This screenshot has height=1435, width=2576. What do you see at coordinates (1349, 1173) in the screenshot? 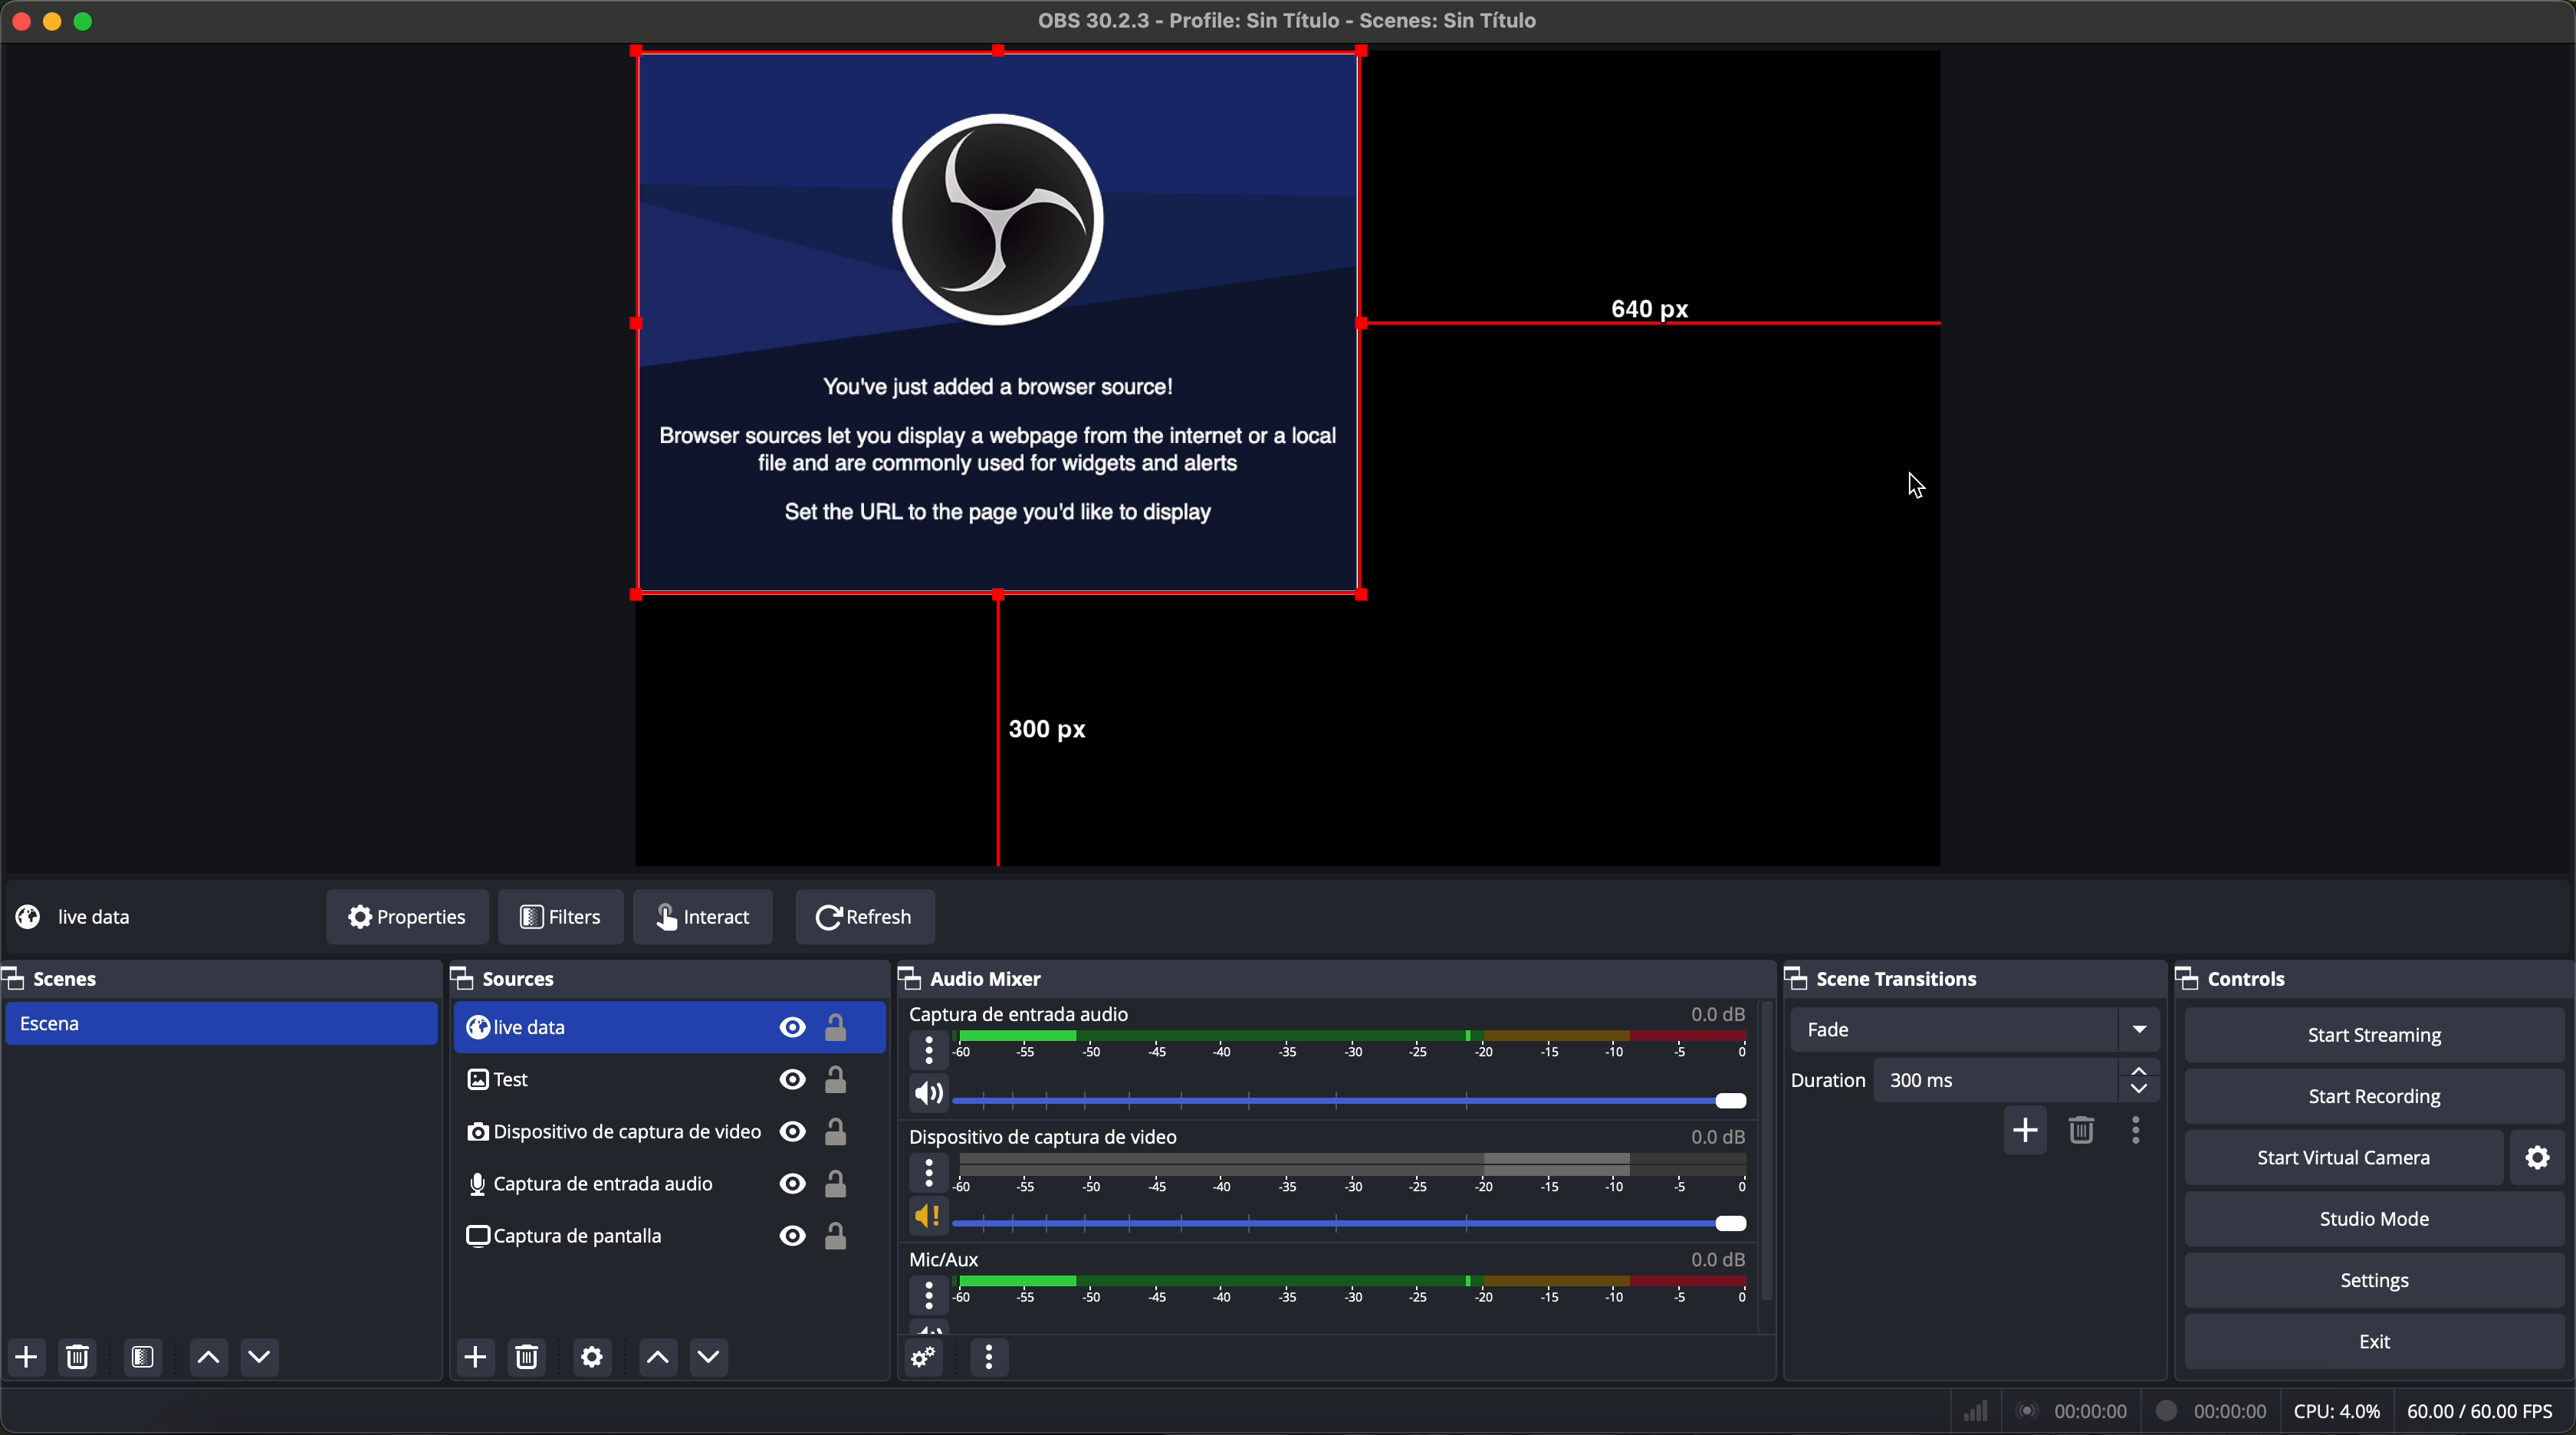
I see `timeline` at bounding box center [1349, 1173].